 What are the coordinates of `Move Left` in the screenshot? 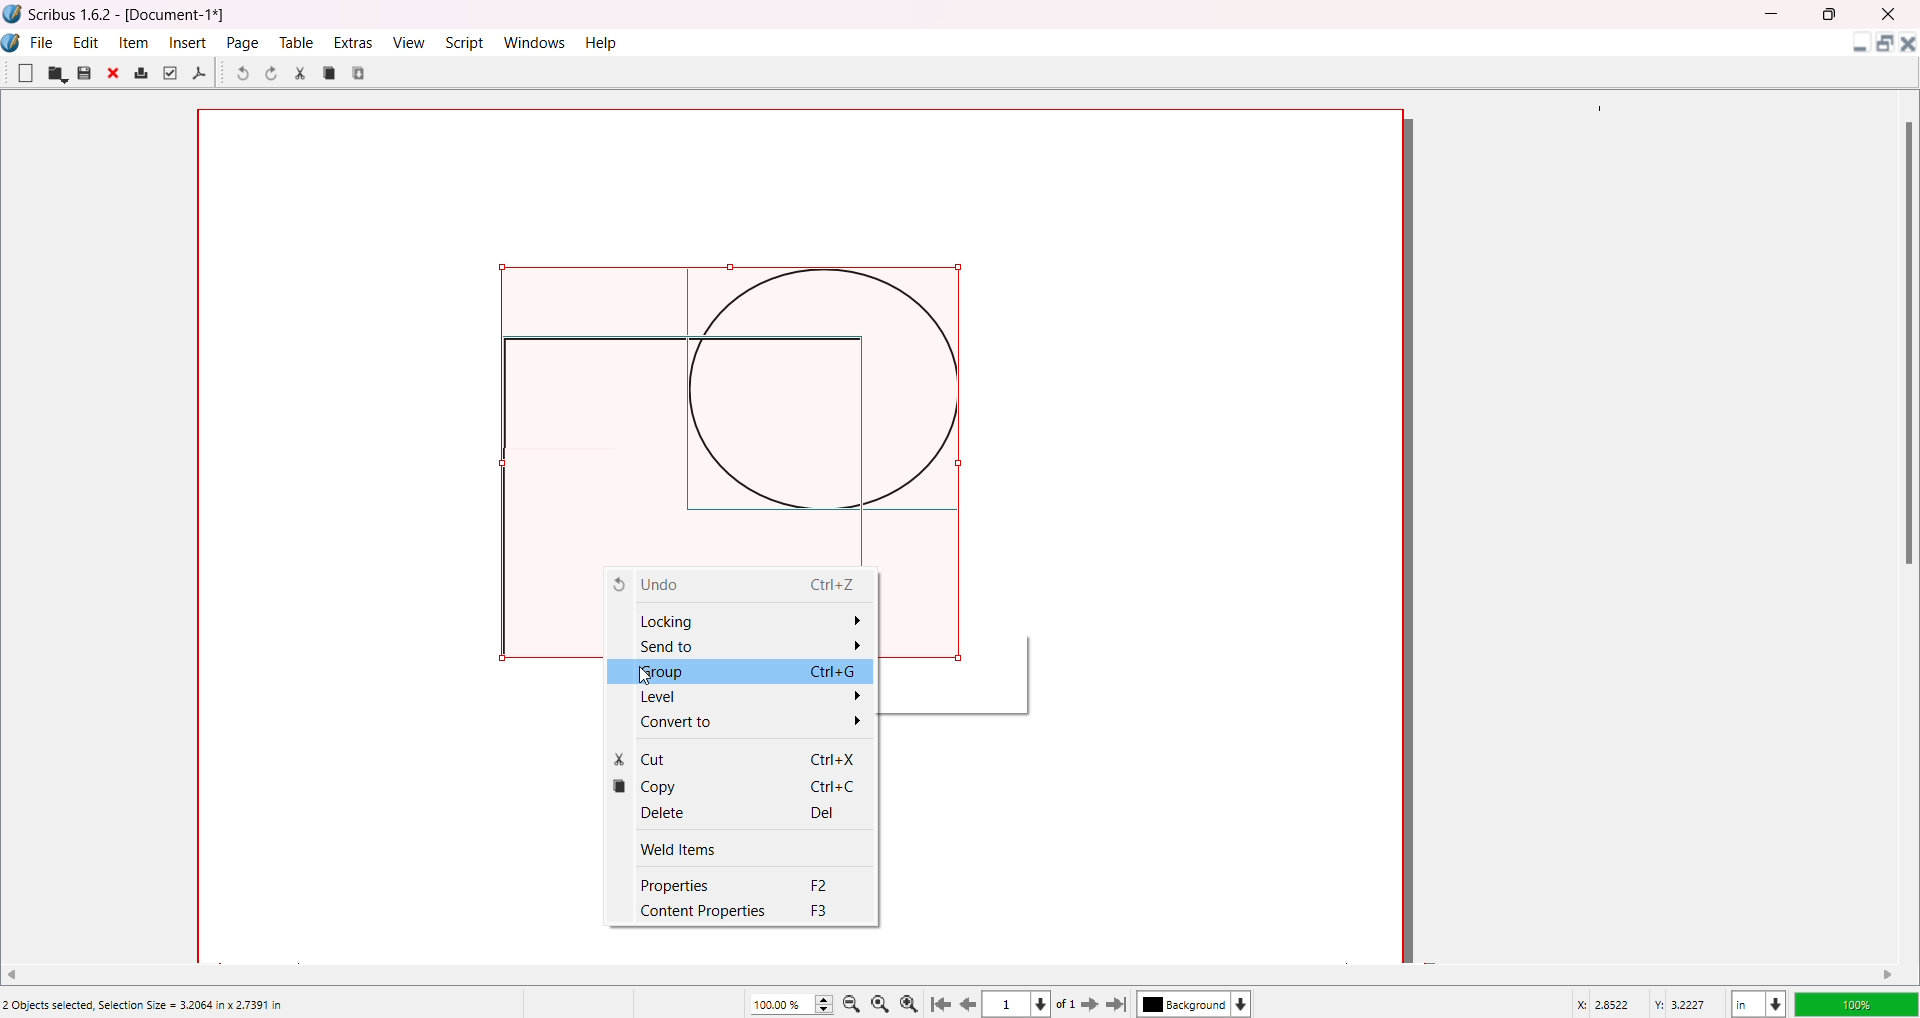 It's located at (19, 972).